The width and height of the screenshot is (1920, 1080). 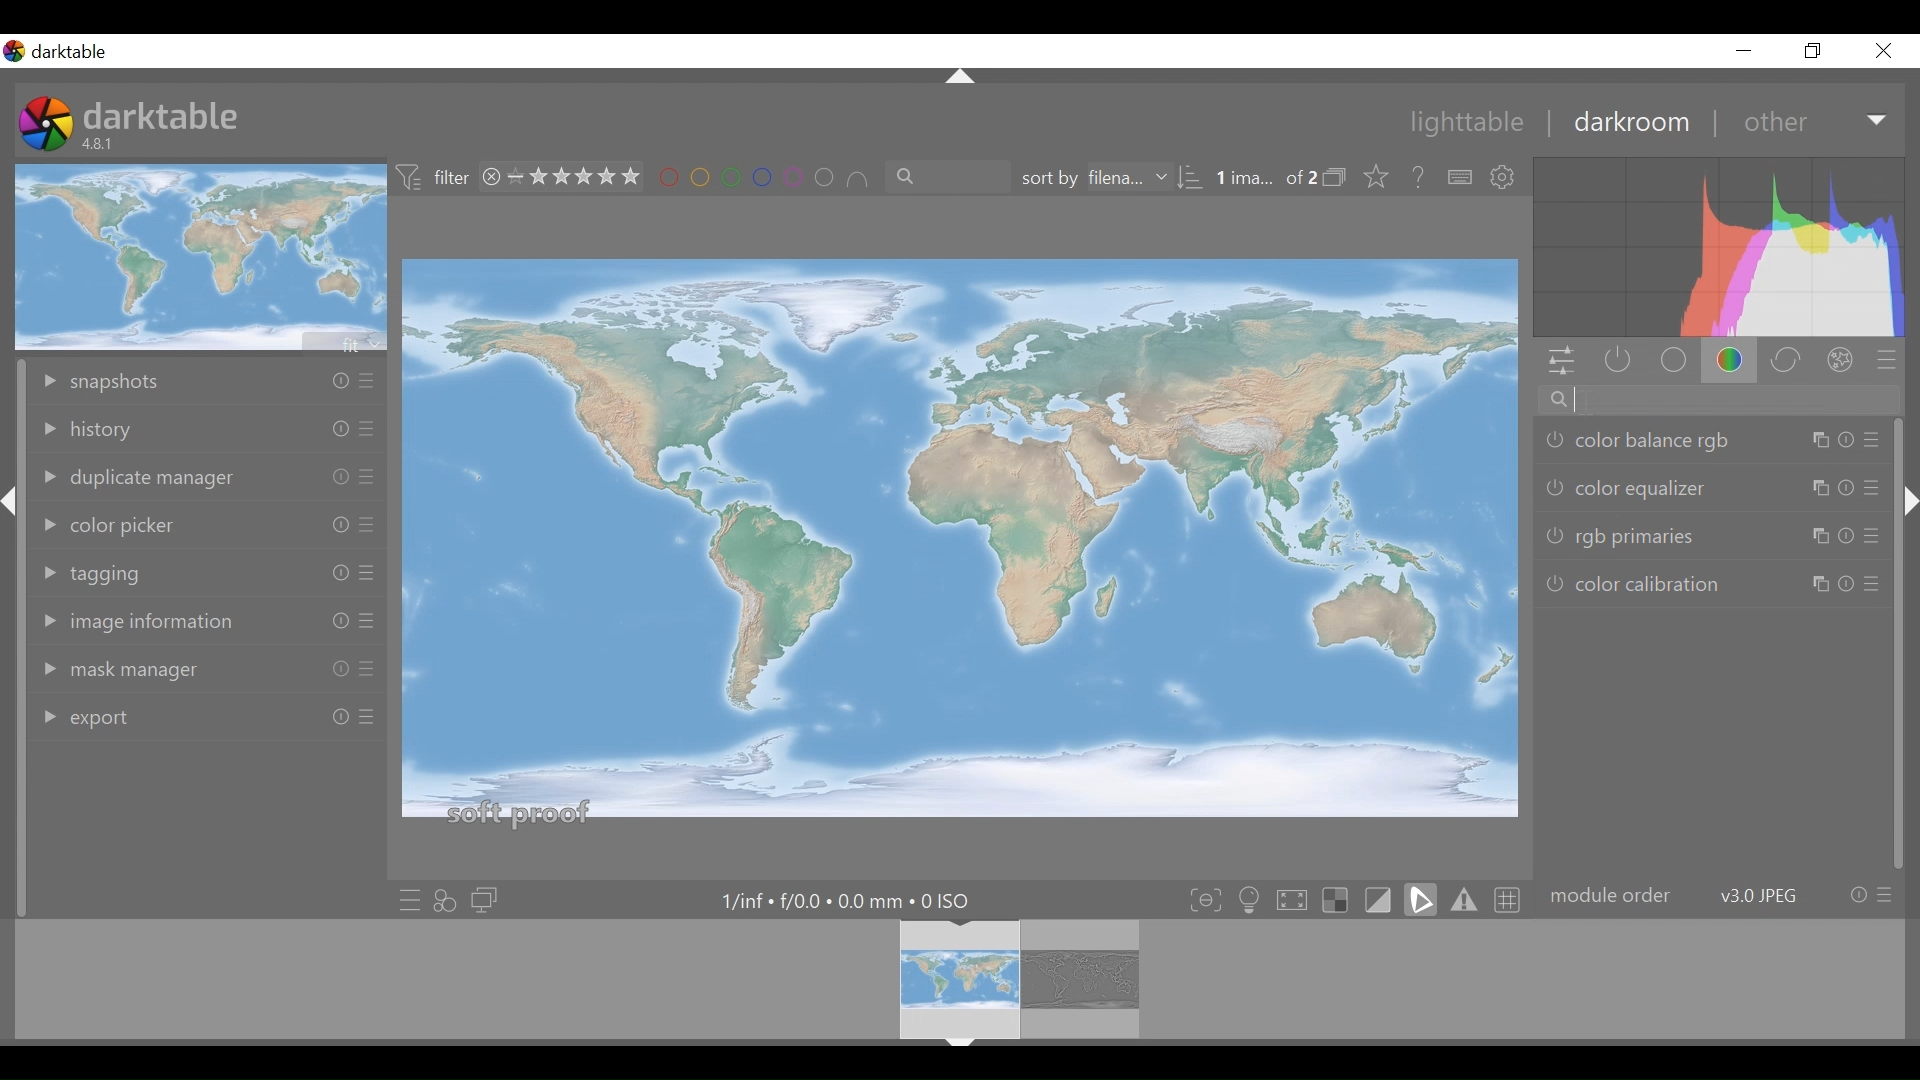 What do you see at coordinates (1709, 443) in the screenshot?
I see `color balances rgb` at bounding box center [1709, 443].